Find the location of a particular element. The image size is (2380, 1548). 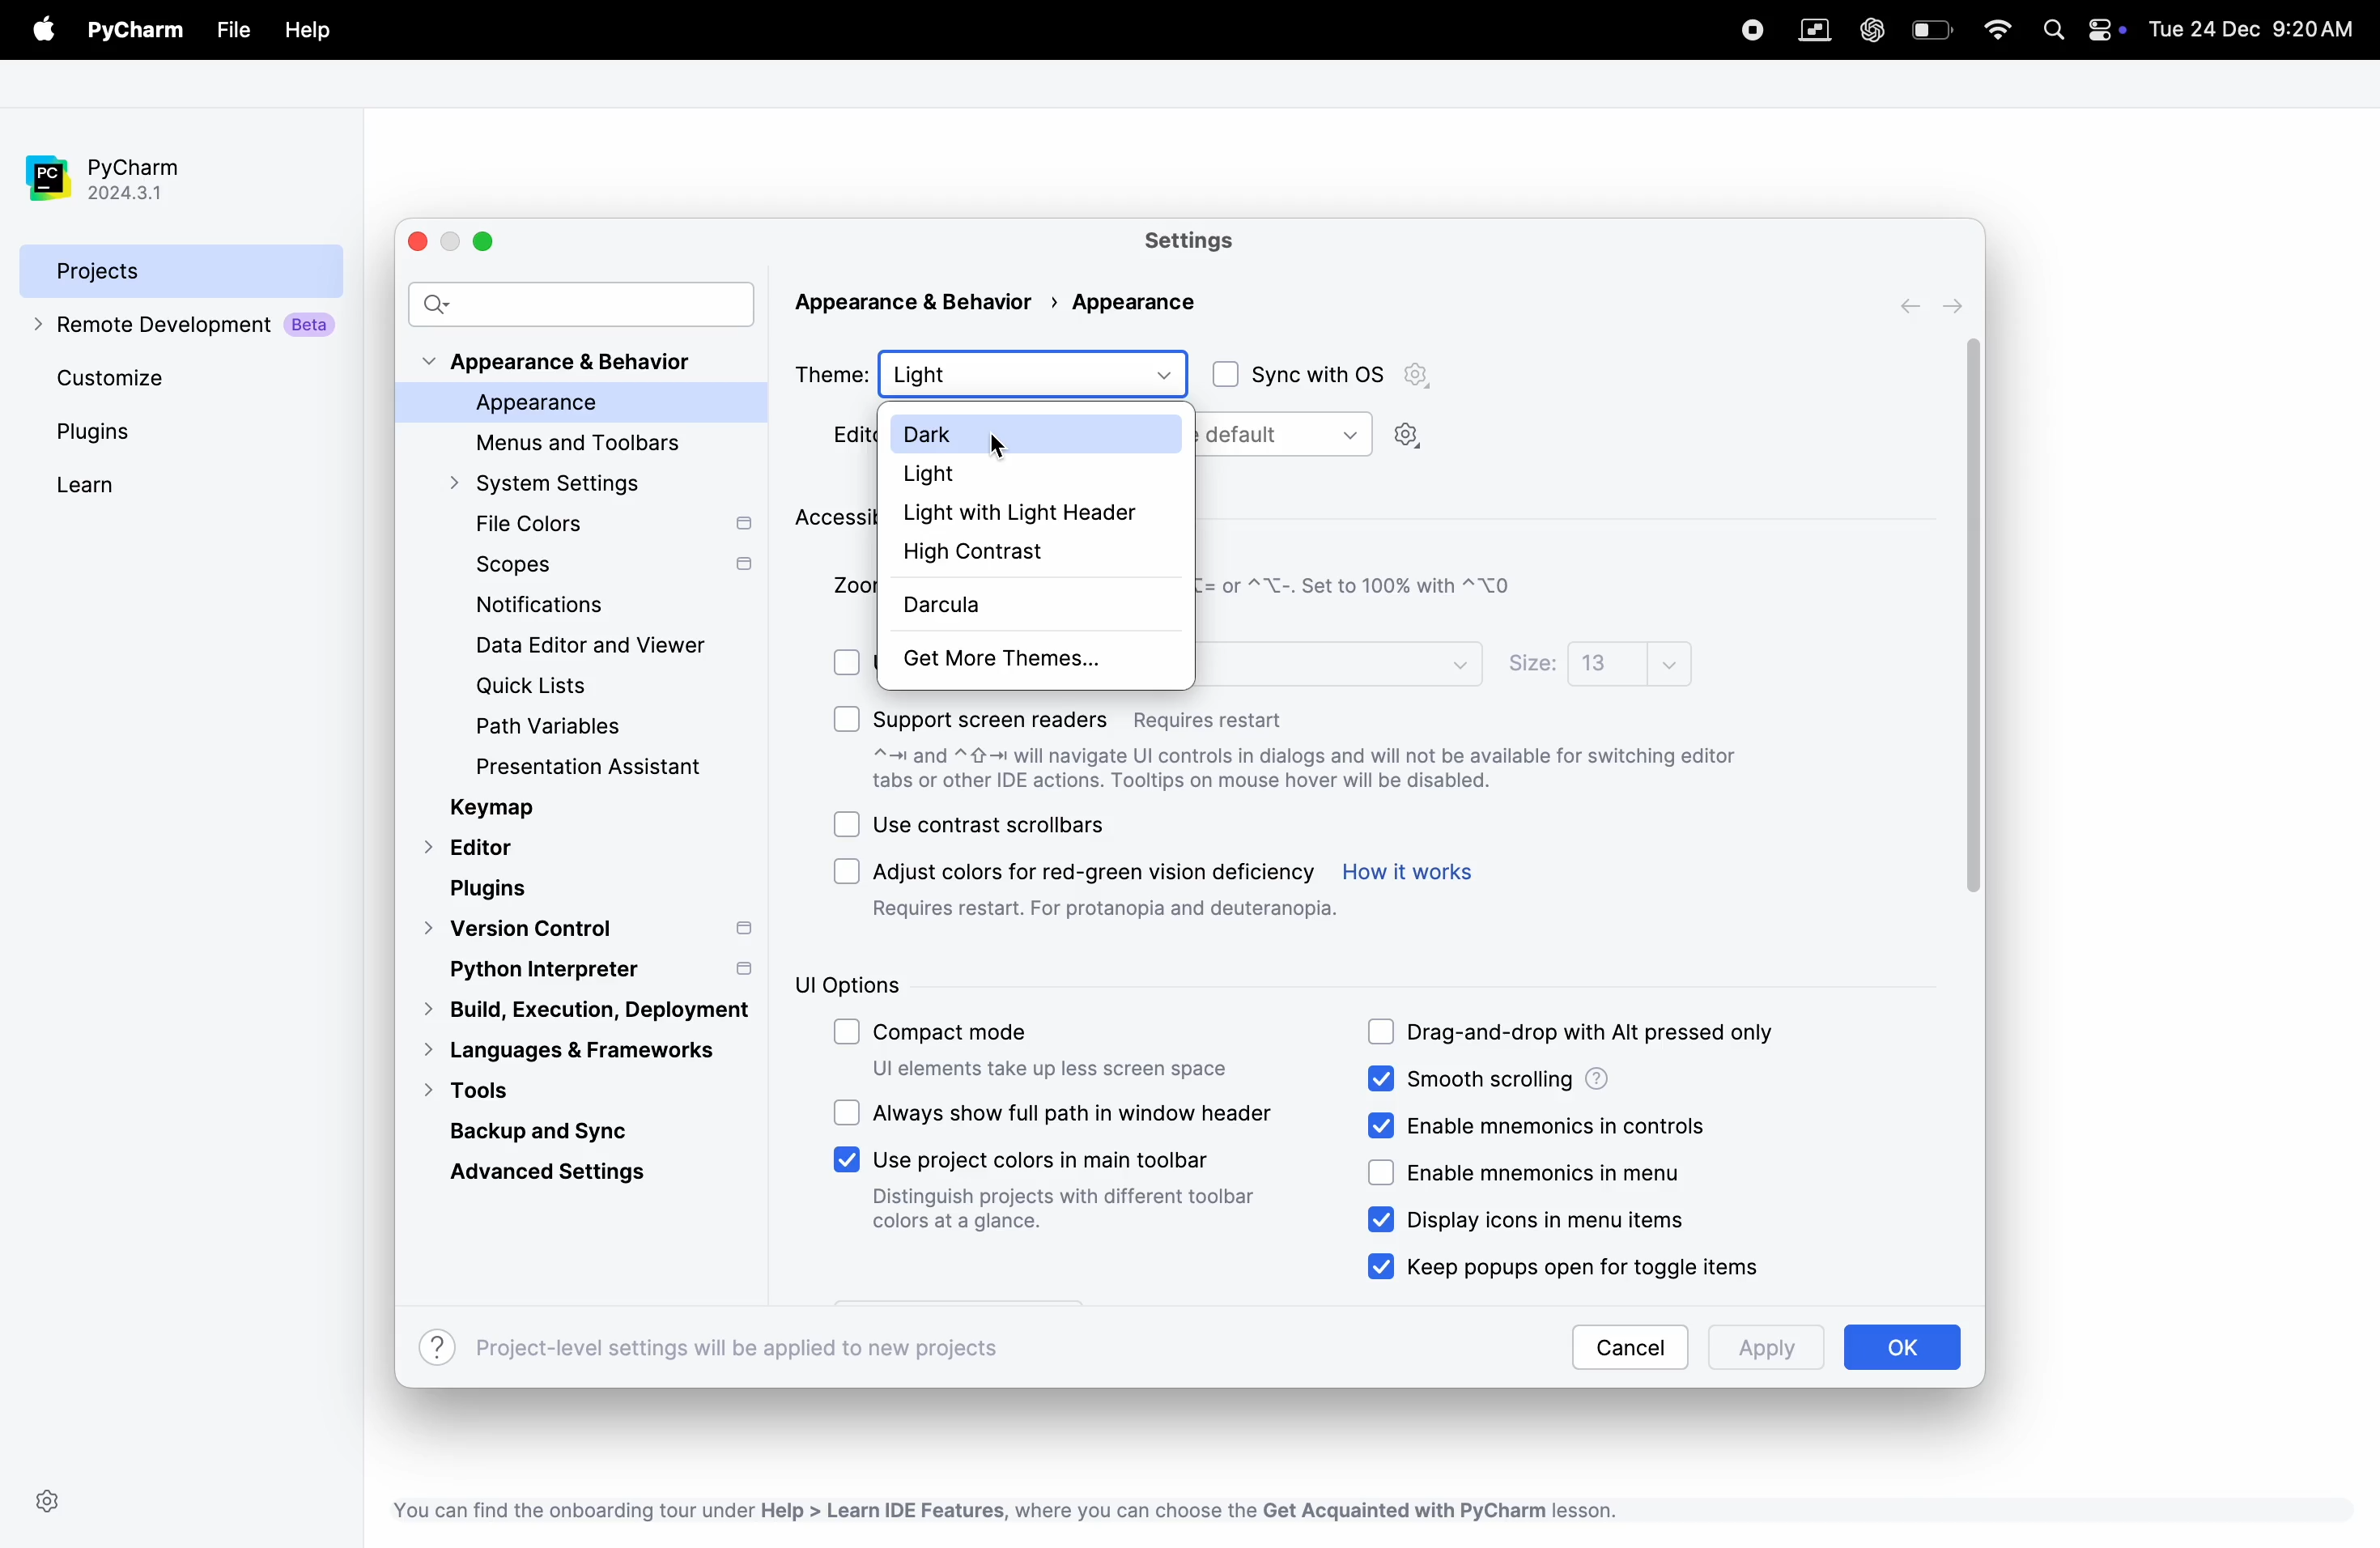

checkbox is located at coordinates (851, 658).